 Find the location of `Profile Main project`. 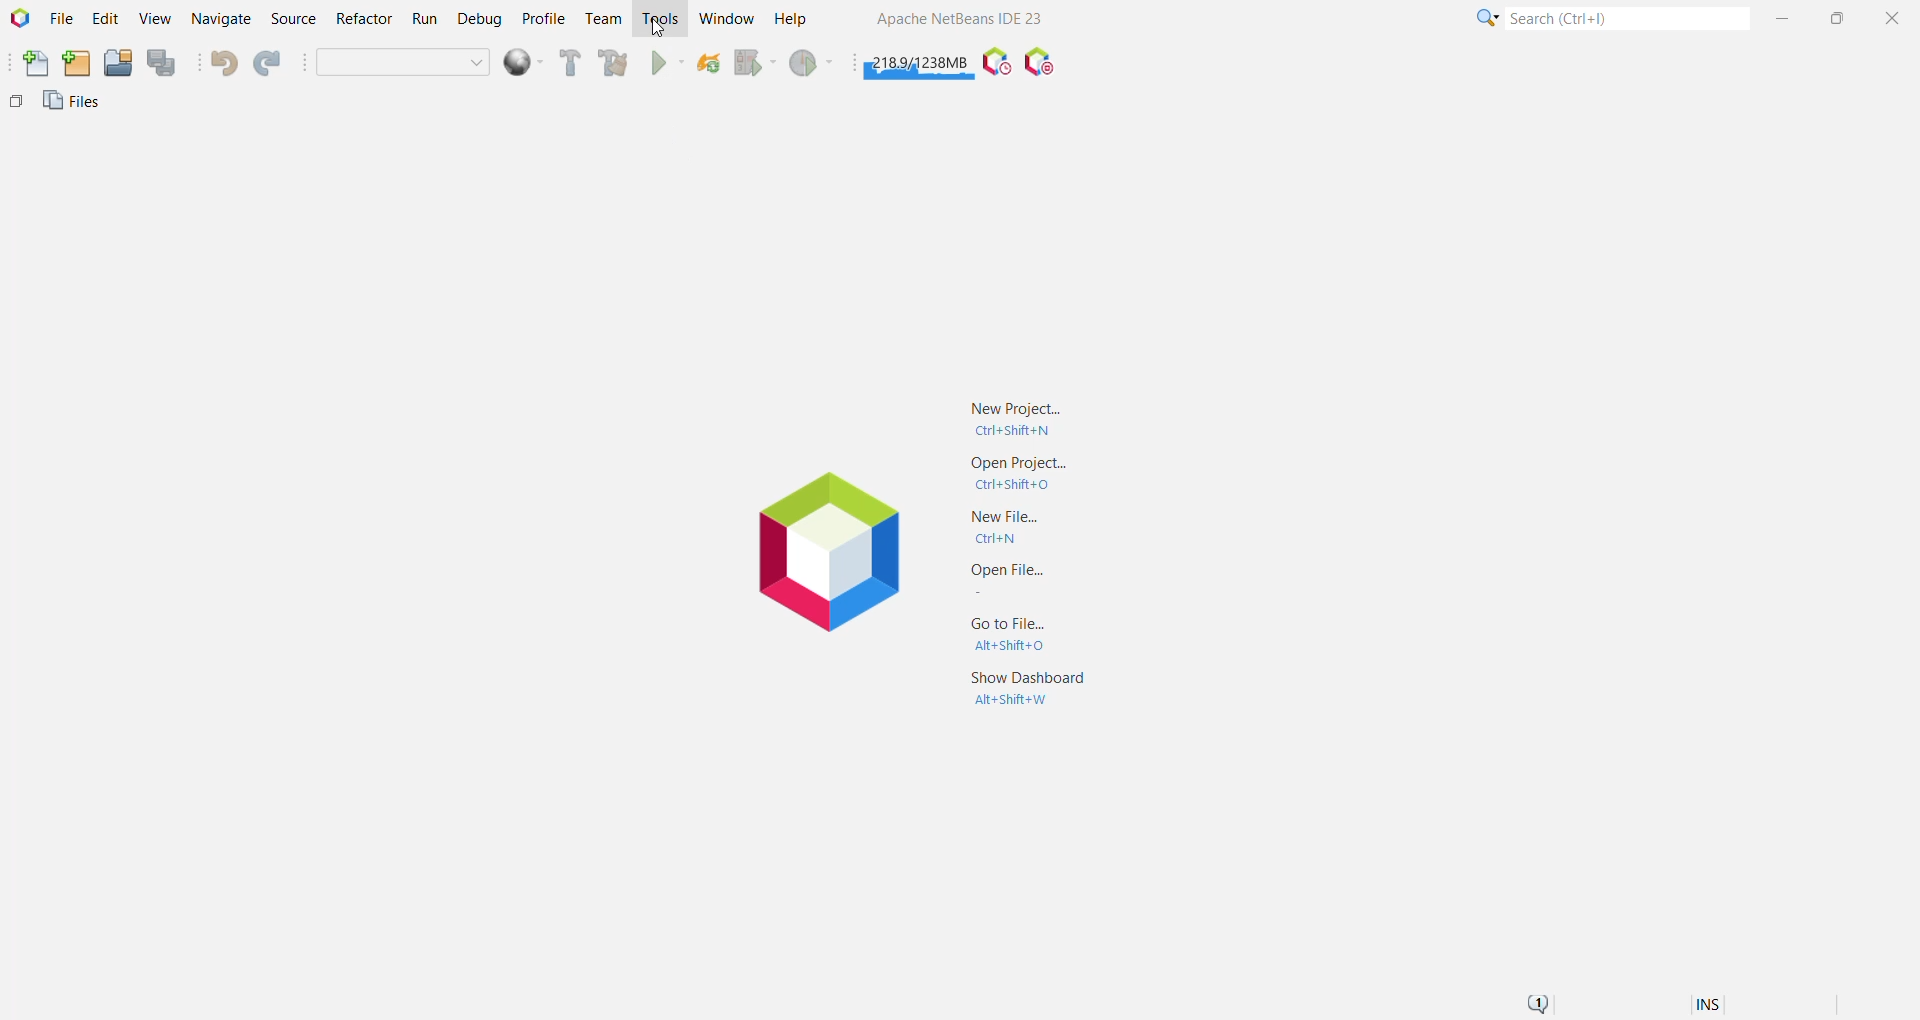

Profile Main project is located at coordinates (813, 65).